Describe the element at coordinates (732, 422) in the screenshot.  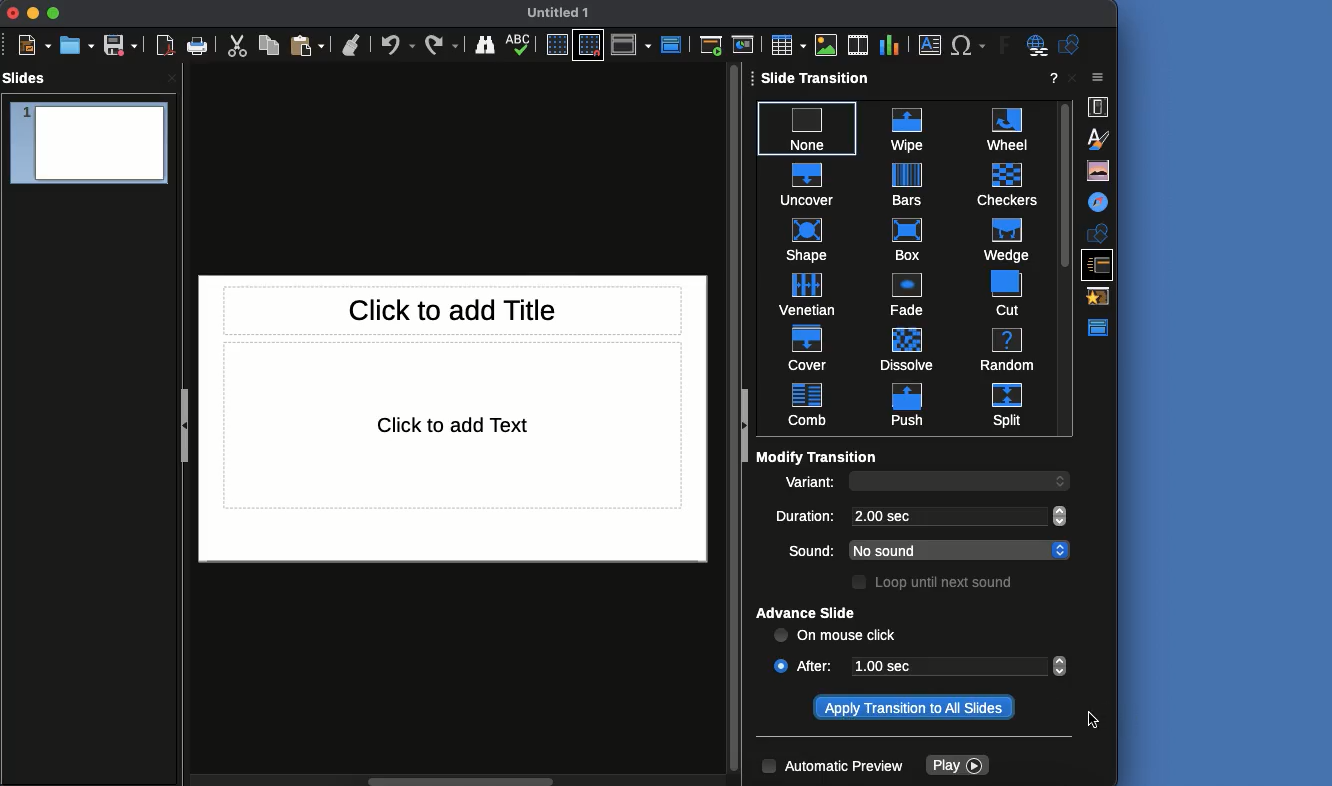
I see `scroll` at that location.